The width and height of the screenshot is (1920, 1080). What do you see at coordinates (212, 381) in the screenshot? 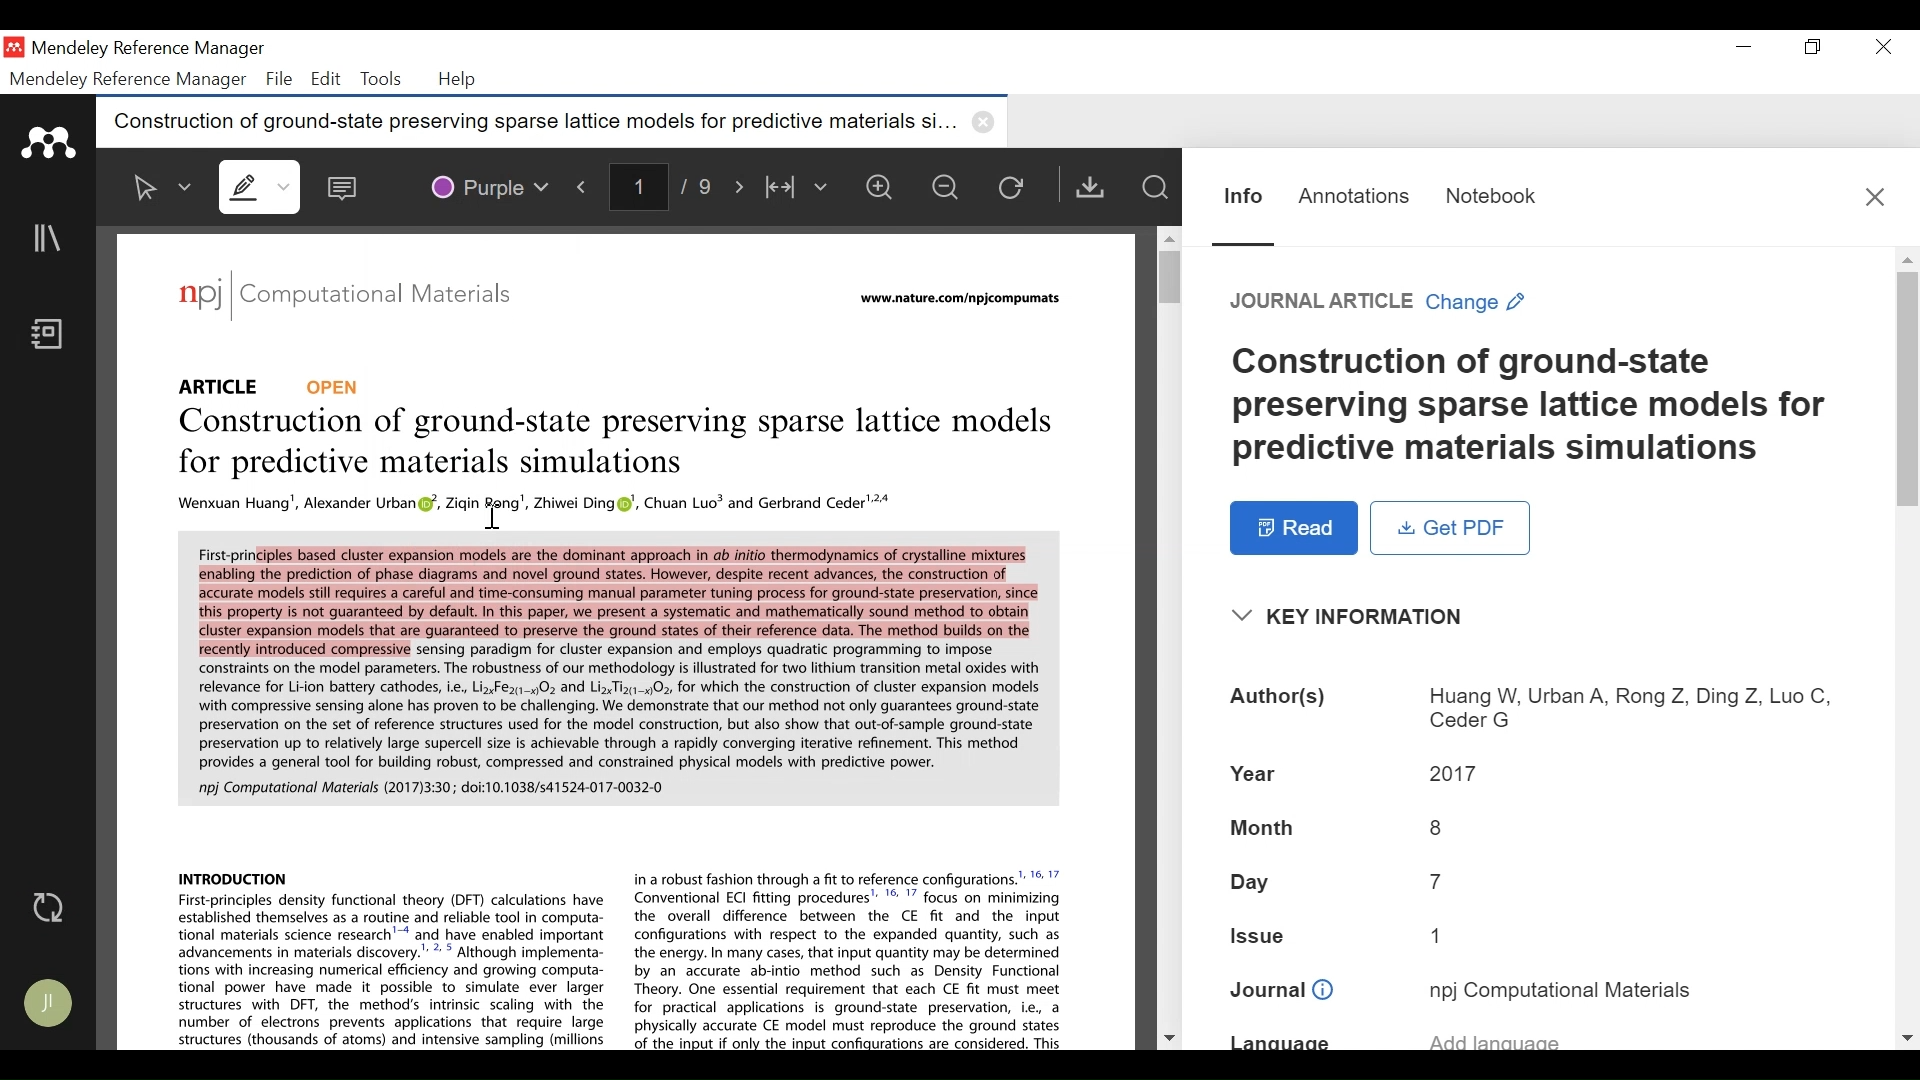
I see `Article` at bounding box center [212, 381].